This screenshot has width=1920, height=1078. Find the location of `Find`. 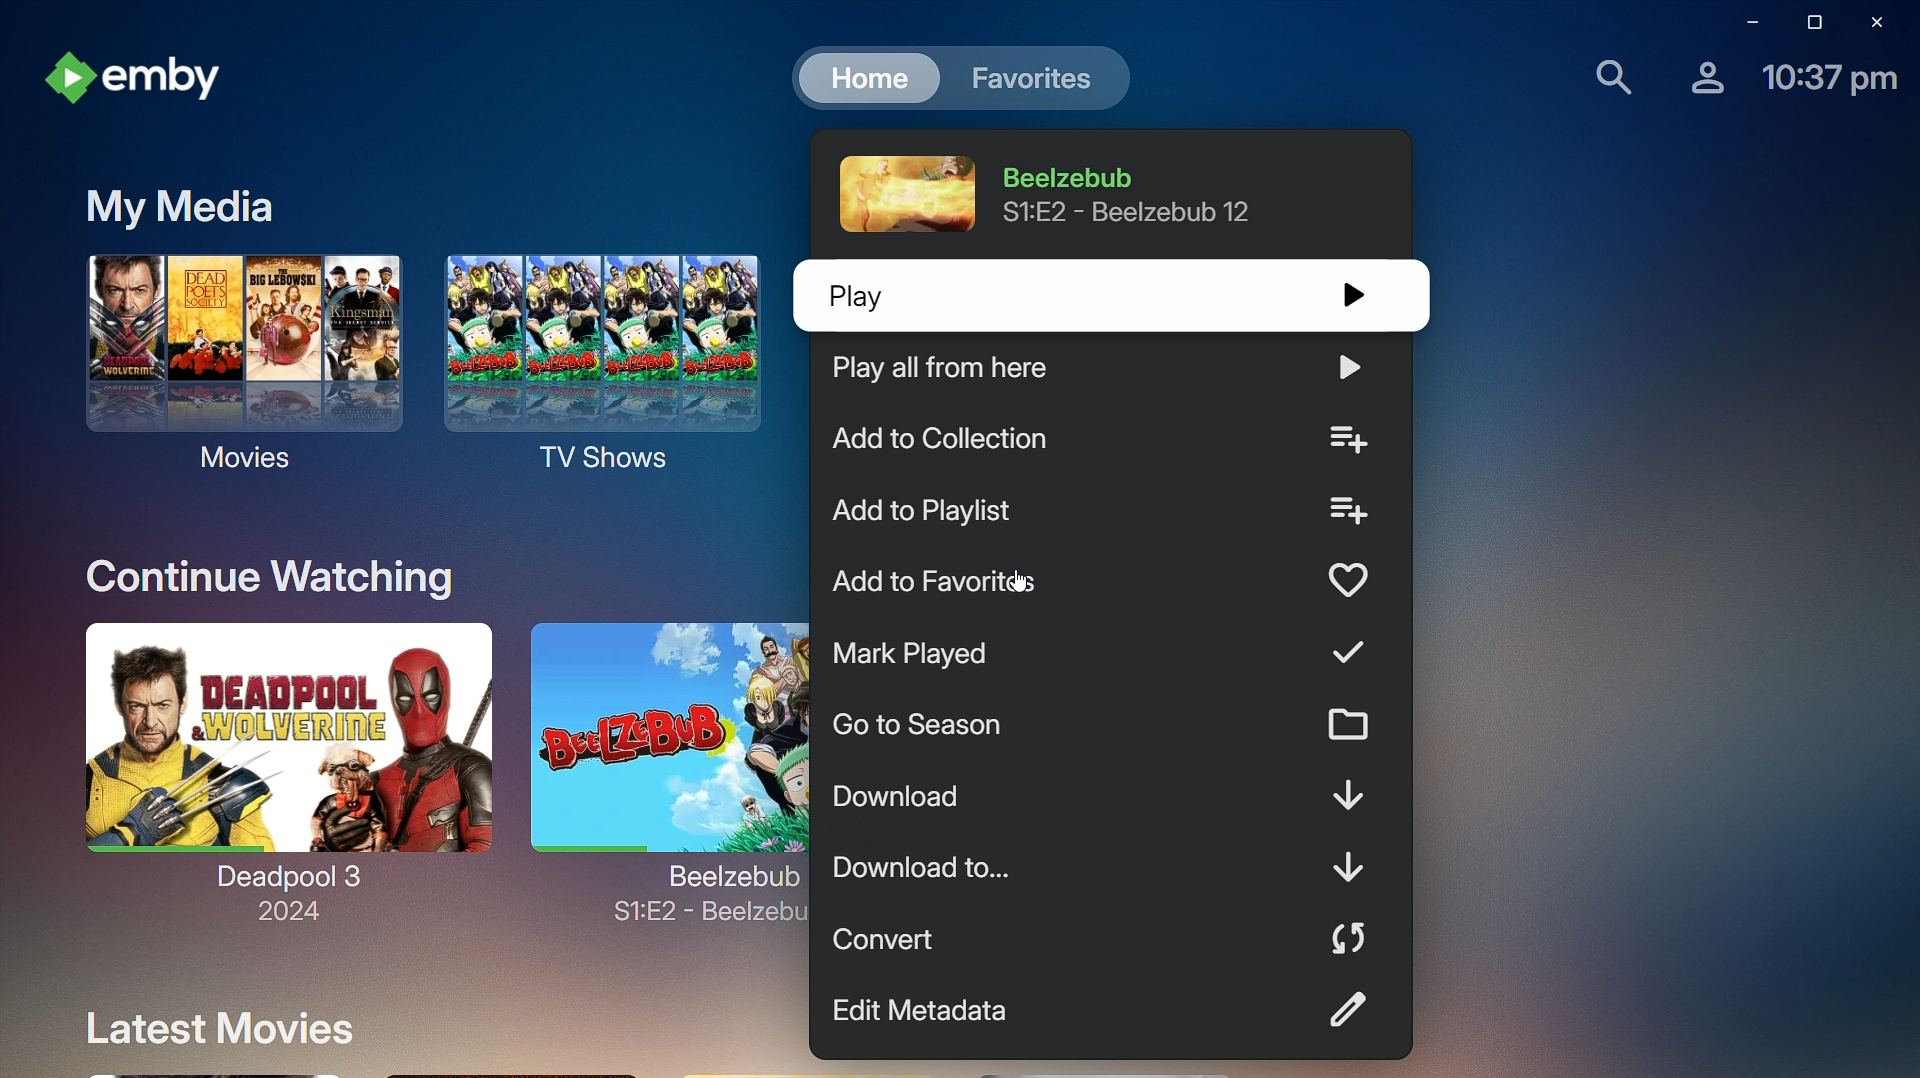

Find is located at coordinates (1609, 78).